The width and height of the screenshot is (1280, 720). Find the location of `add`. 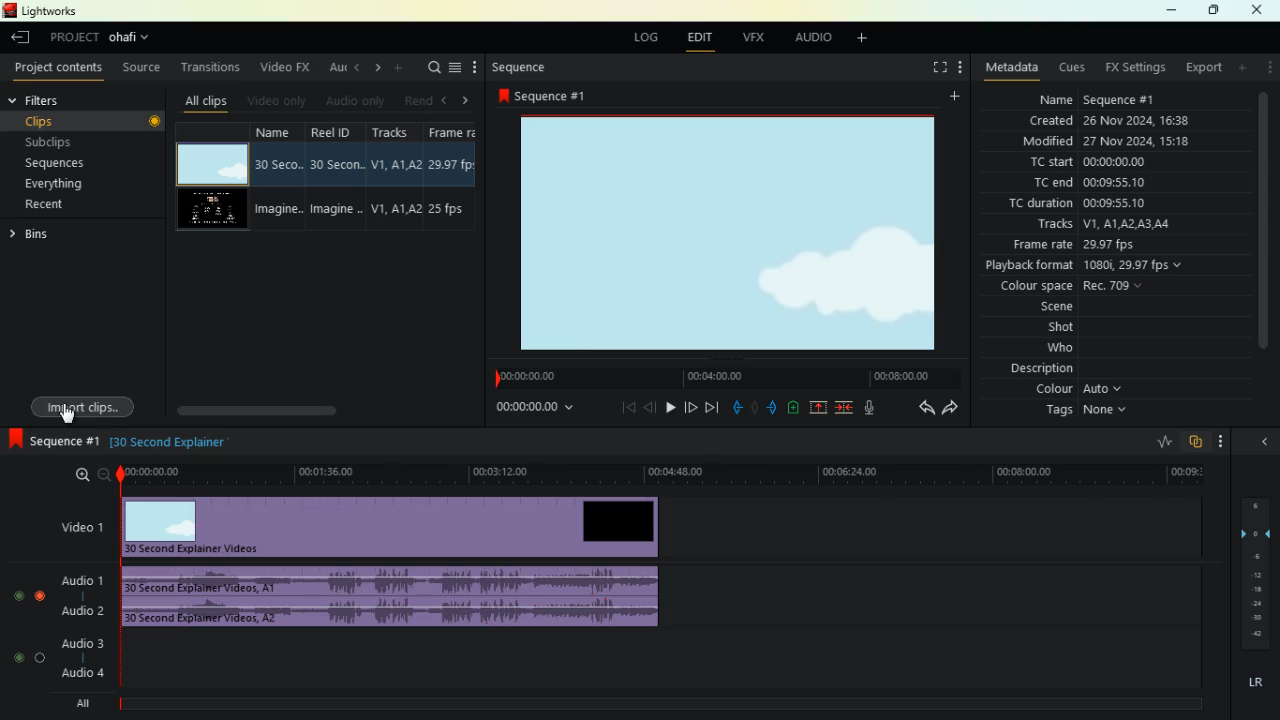

add is located at coordinates (1244, 67).